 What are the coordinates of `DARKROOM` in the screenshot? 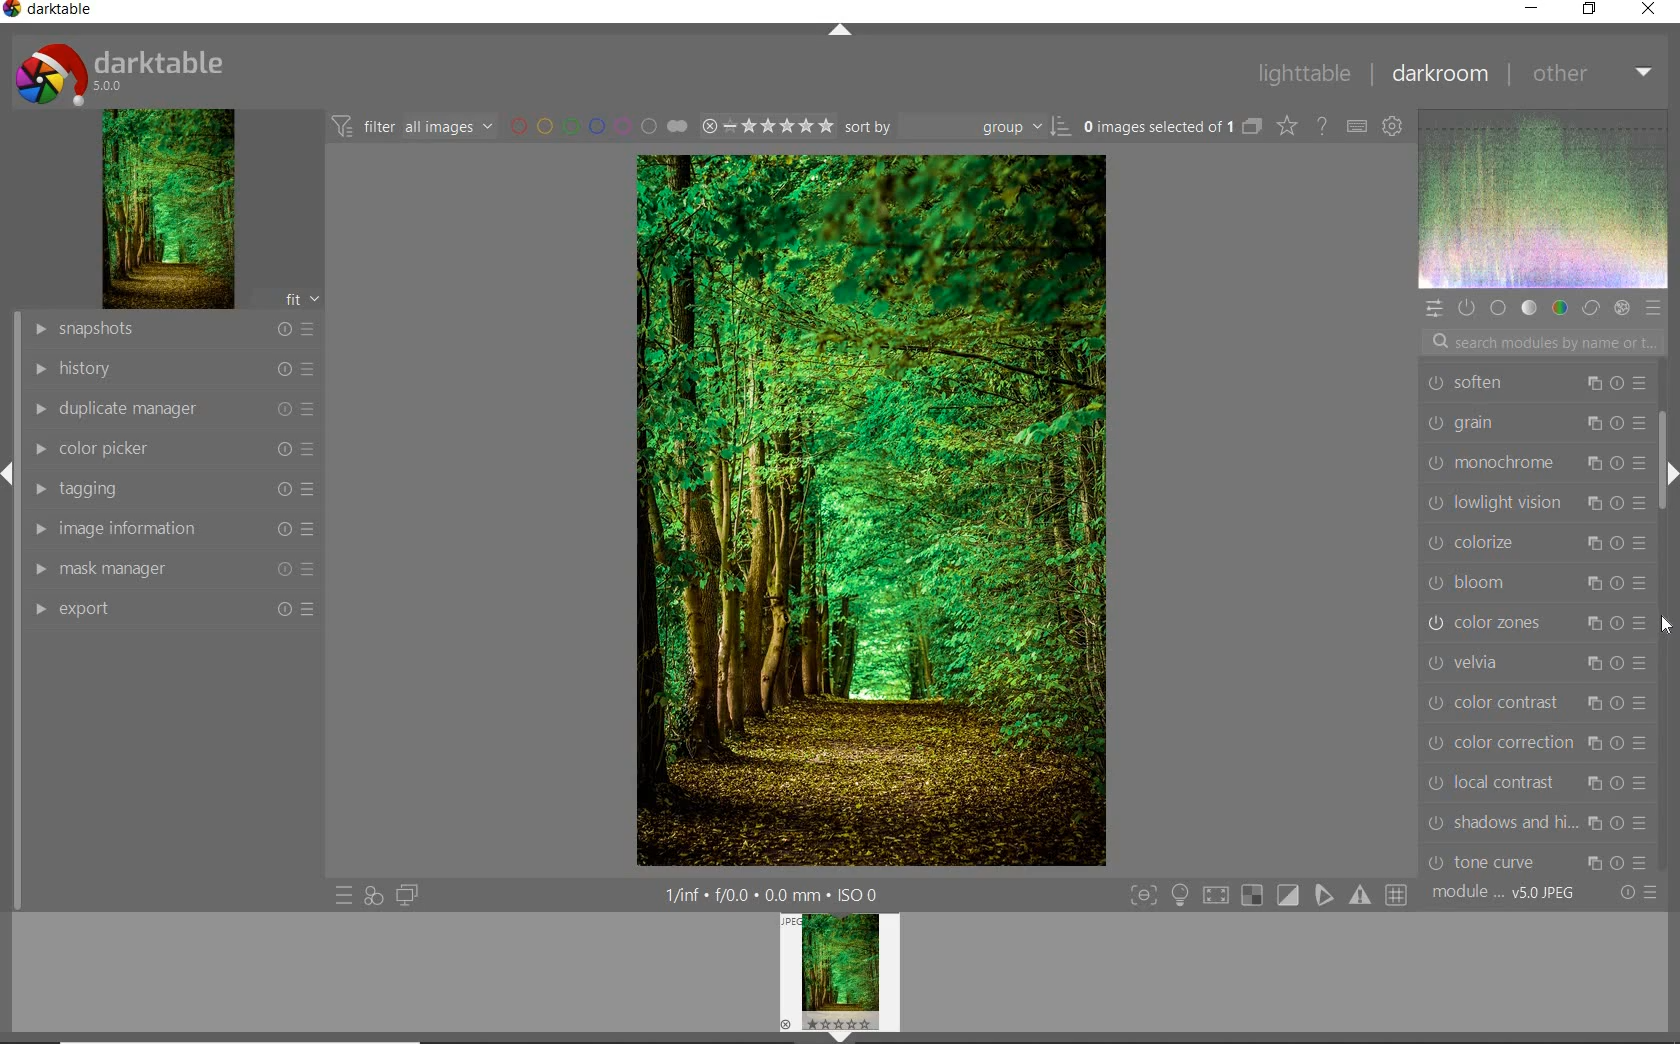 It's located at (1441, 76).